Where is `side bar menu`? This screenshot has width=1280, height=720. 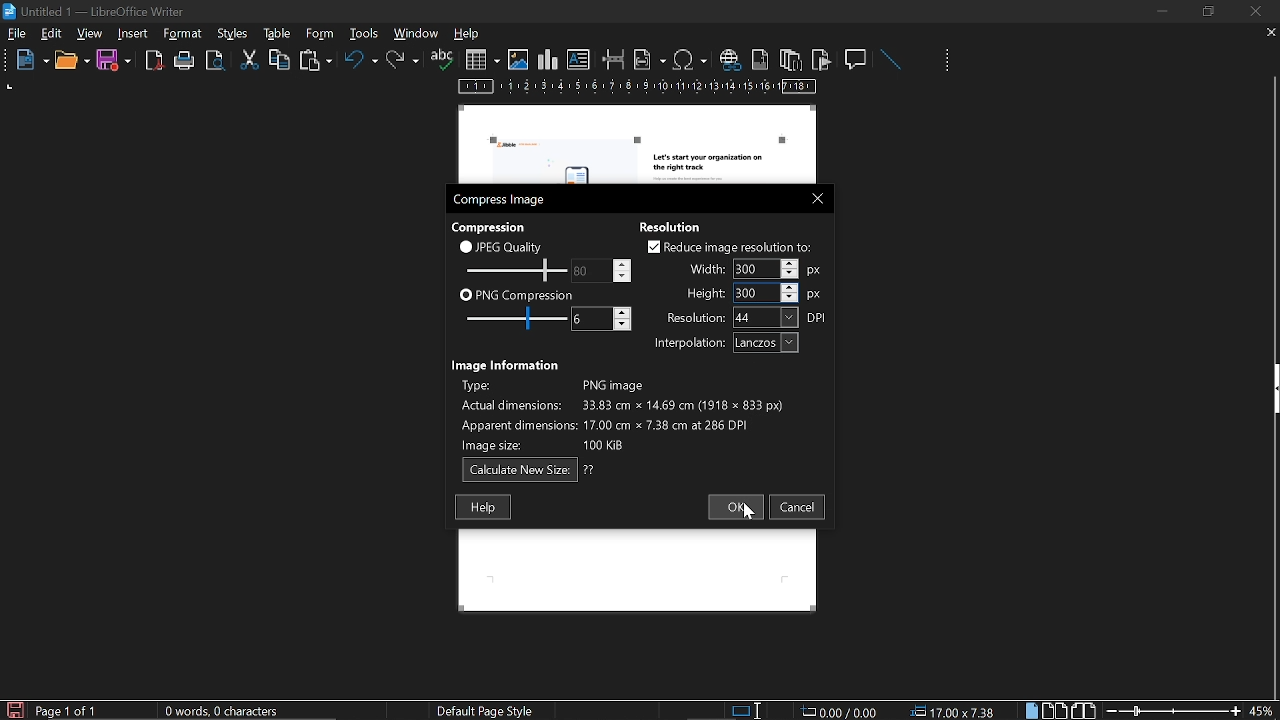 side bar menu is located at coordinates (1272, 389).